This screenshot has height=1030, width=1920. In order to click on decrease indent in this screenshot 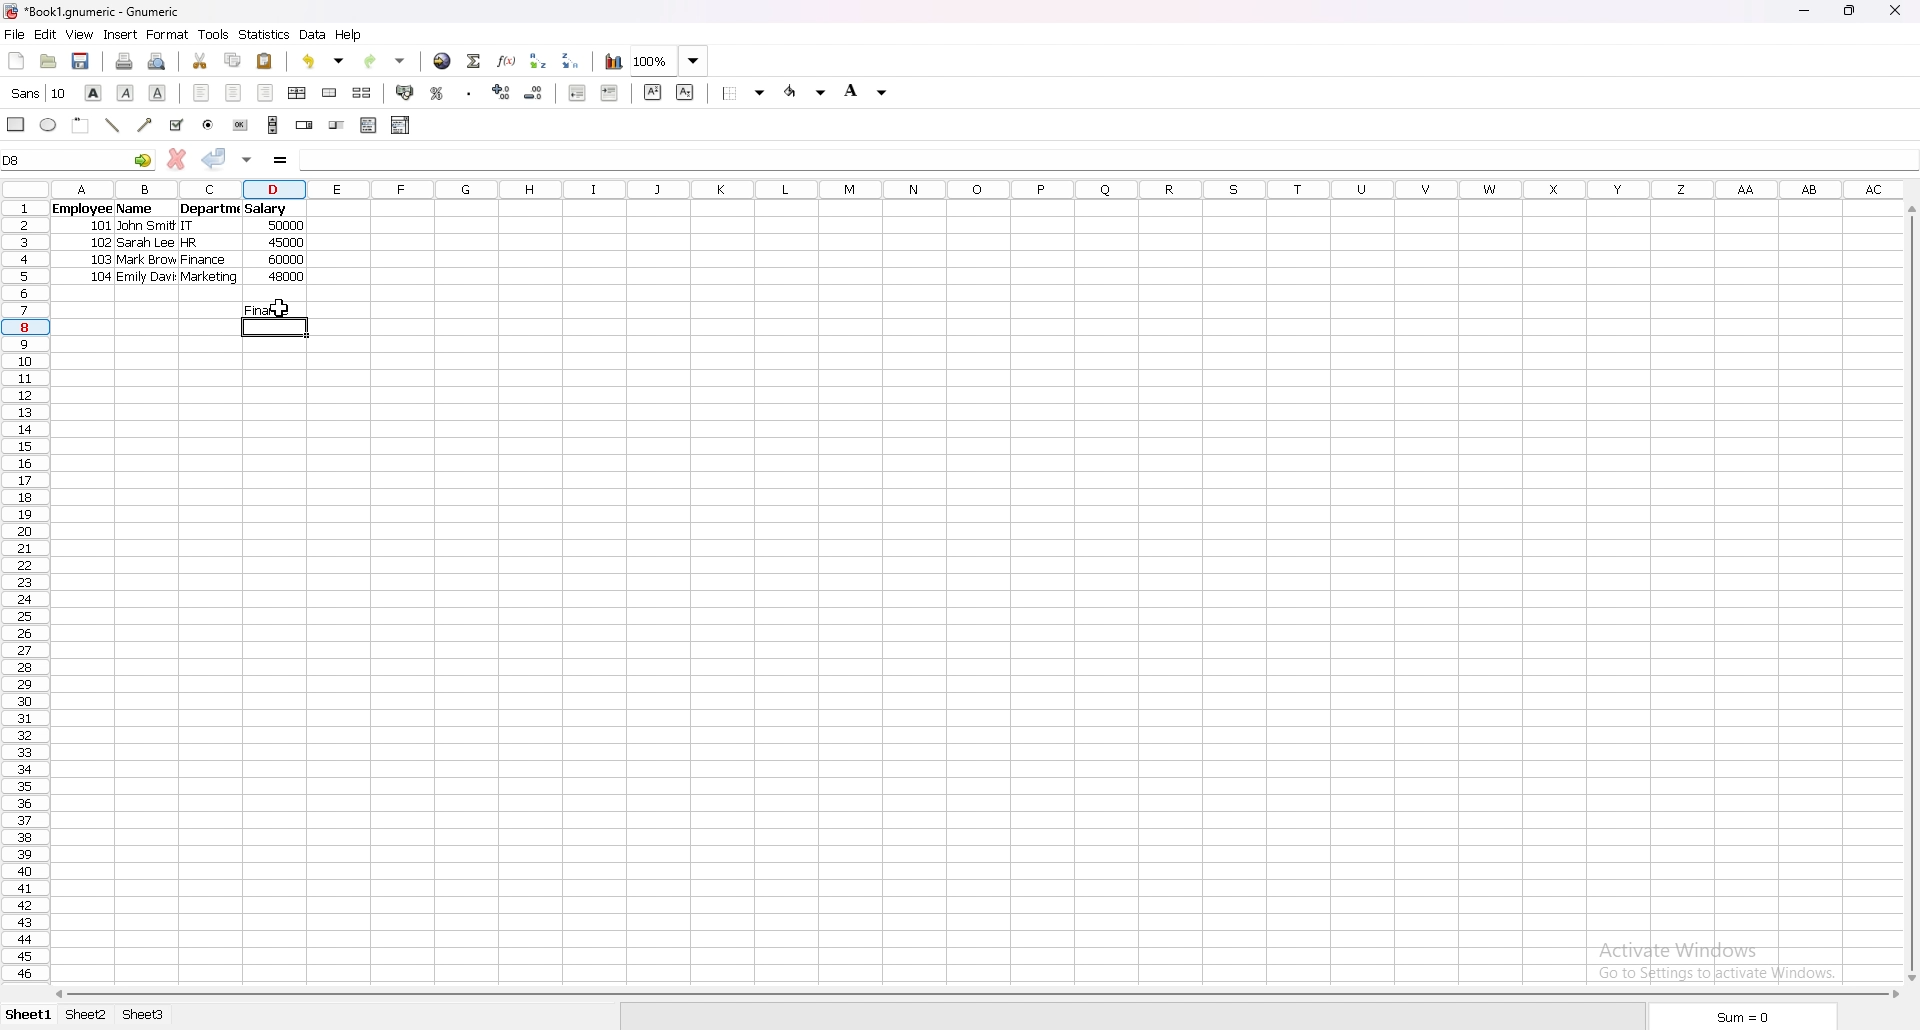, I will do `click(577, 92)`.